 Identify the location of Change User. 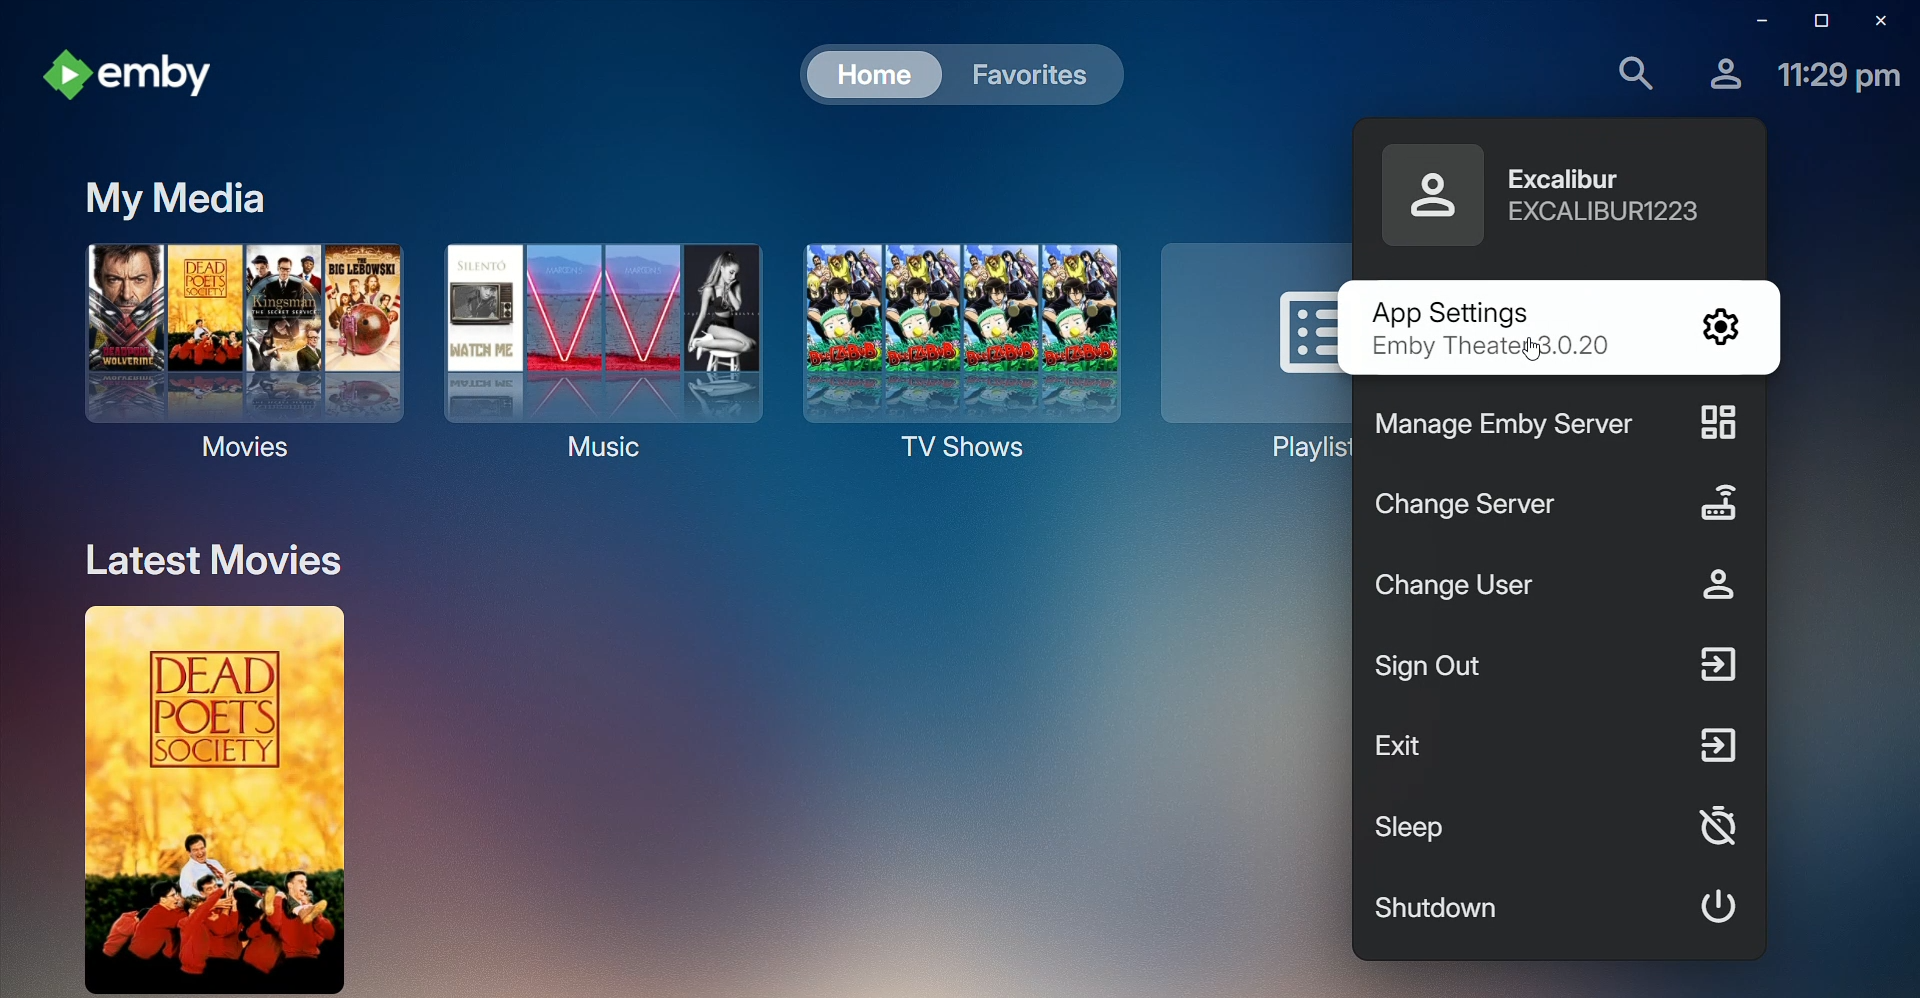
(1559, 592).